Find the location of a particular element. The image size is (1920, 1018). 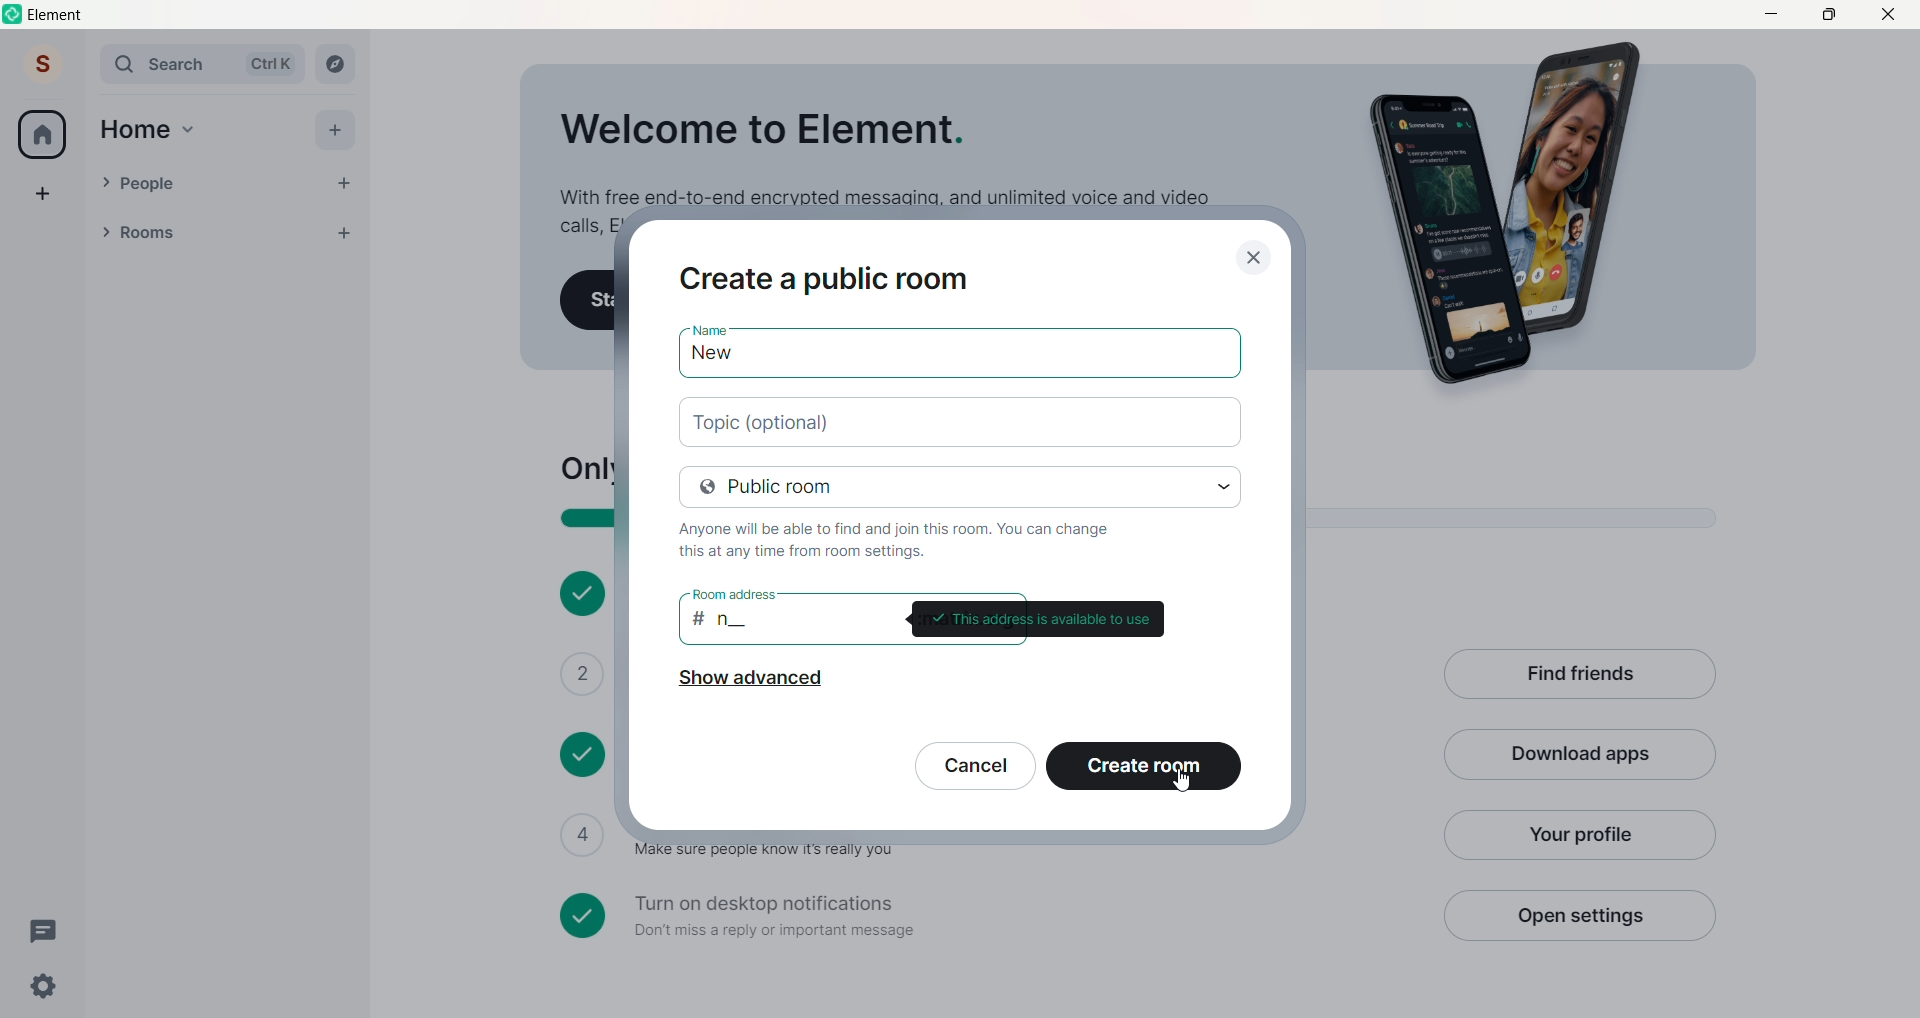

People is located at coordinates (218, 184).